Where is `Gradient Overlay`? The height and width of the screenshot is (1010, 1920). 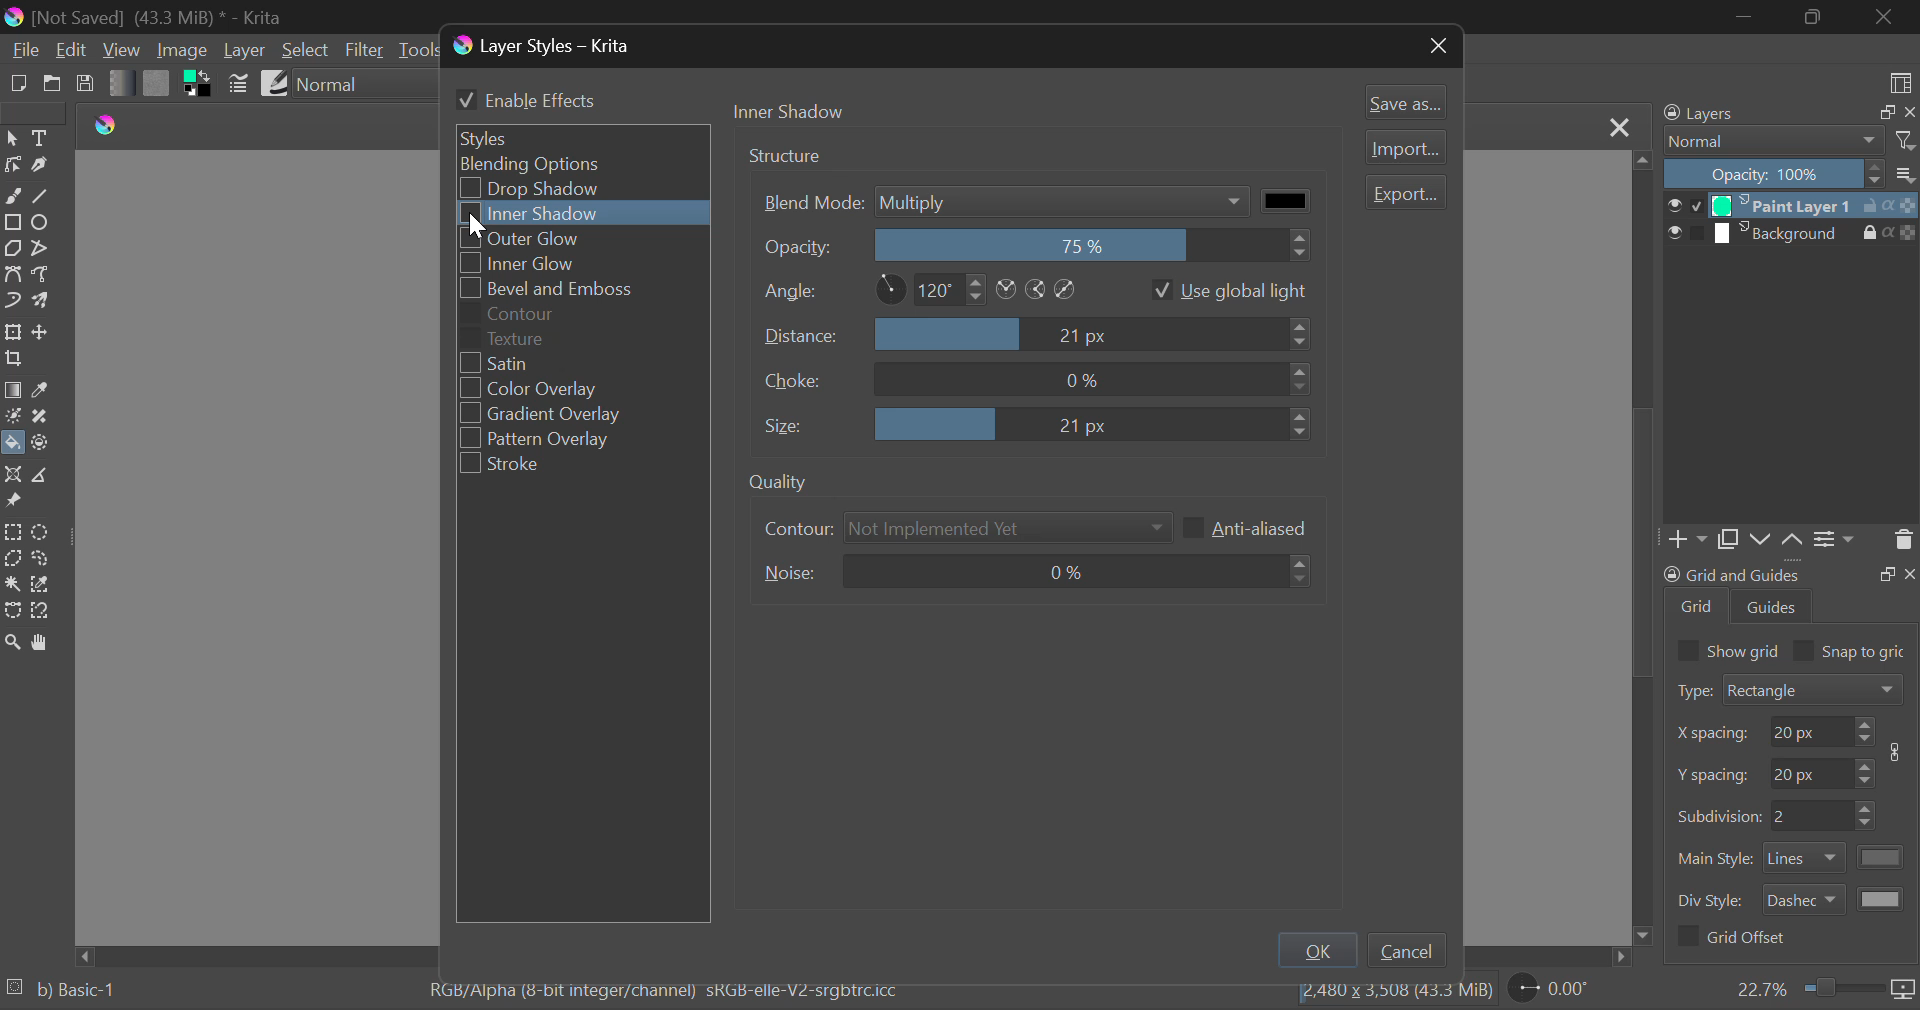
Gradient Overlay is located at coordinates (553, 414).